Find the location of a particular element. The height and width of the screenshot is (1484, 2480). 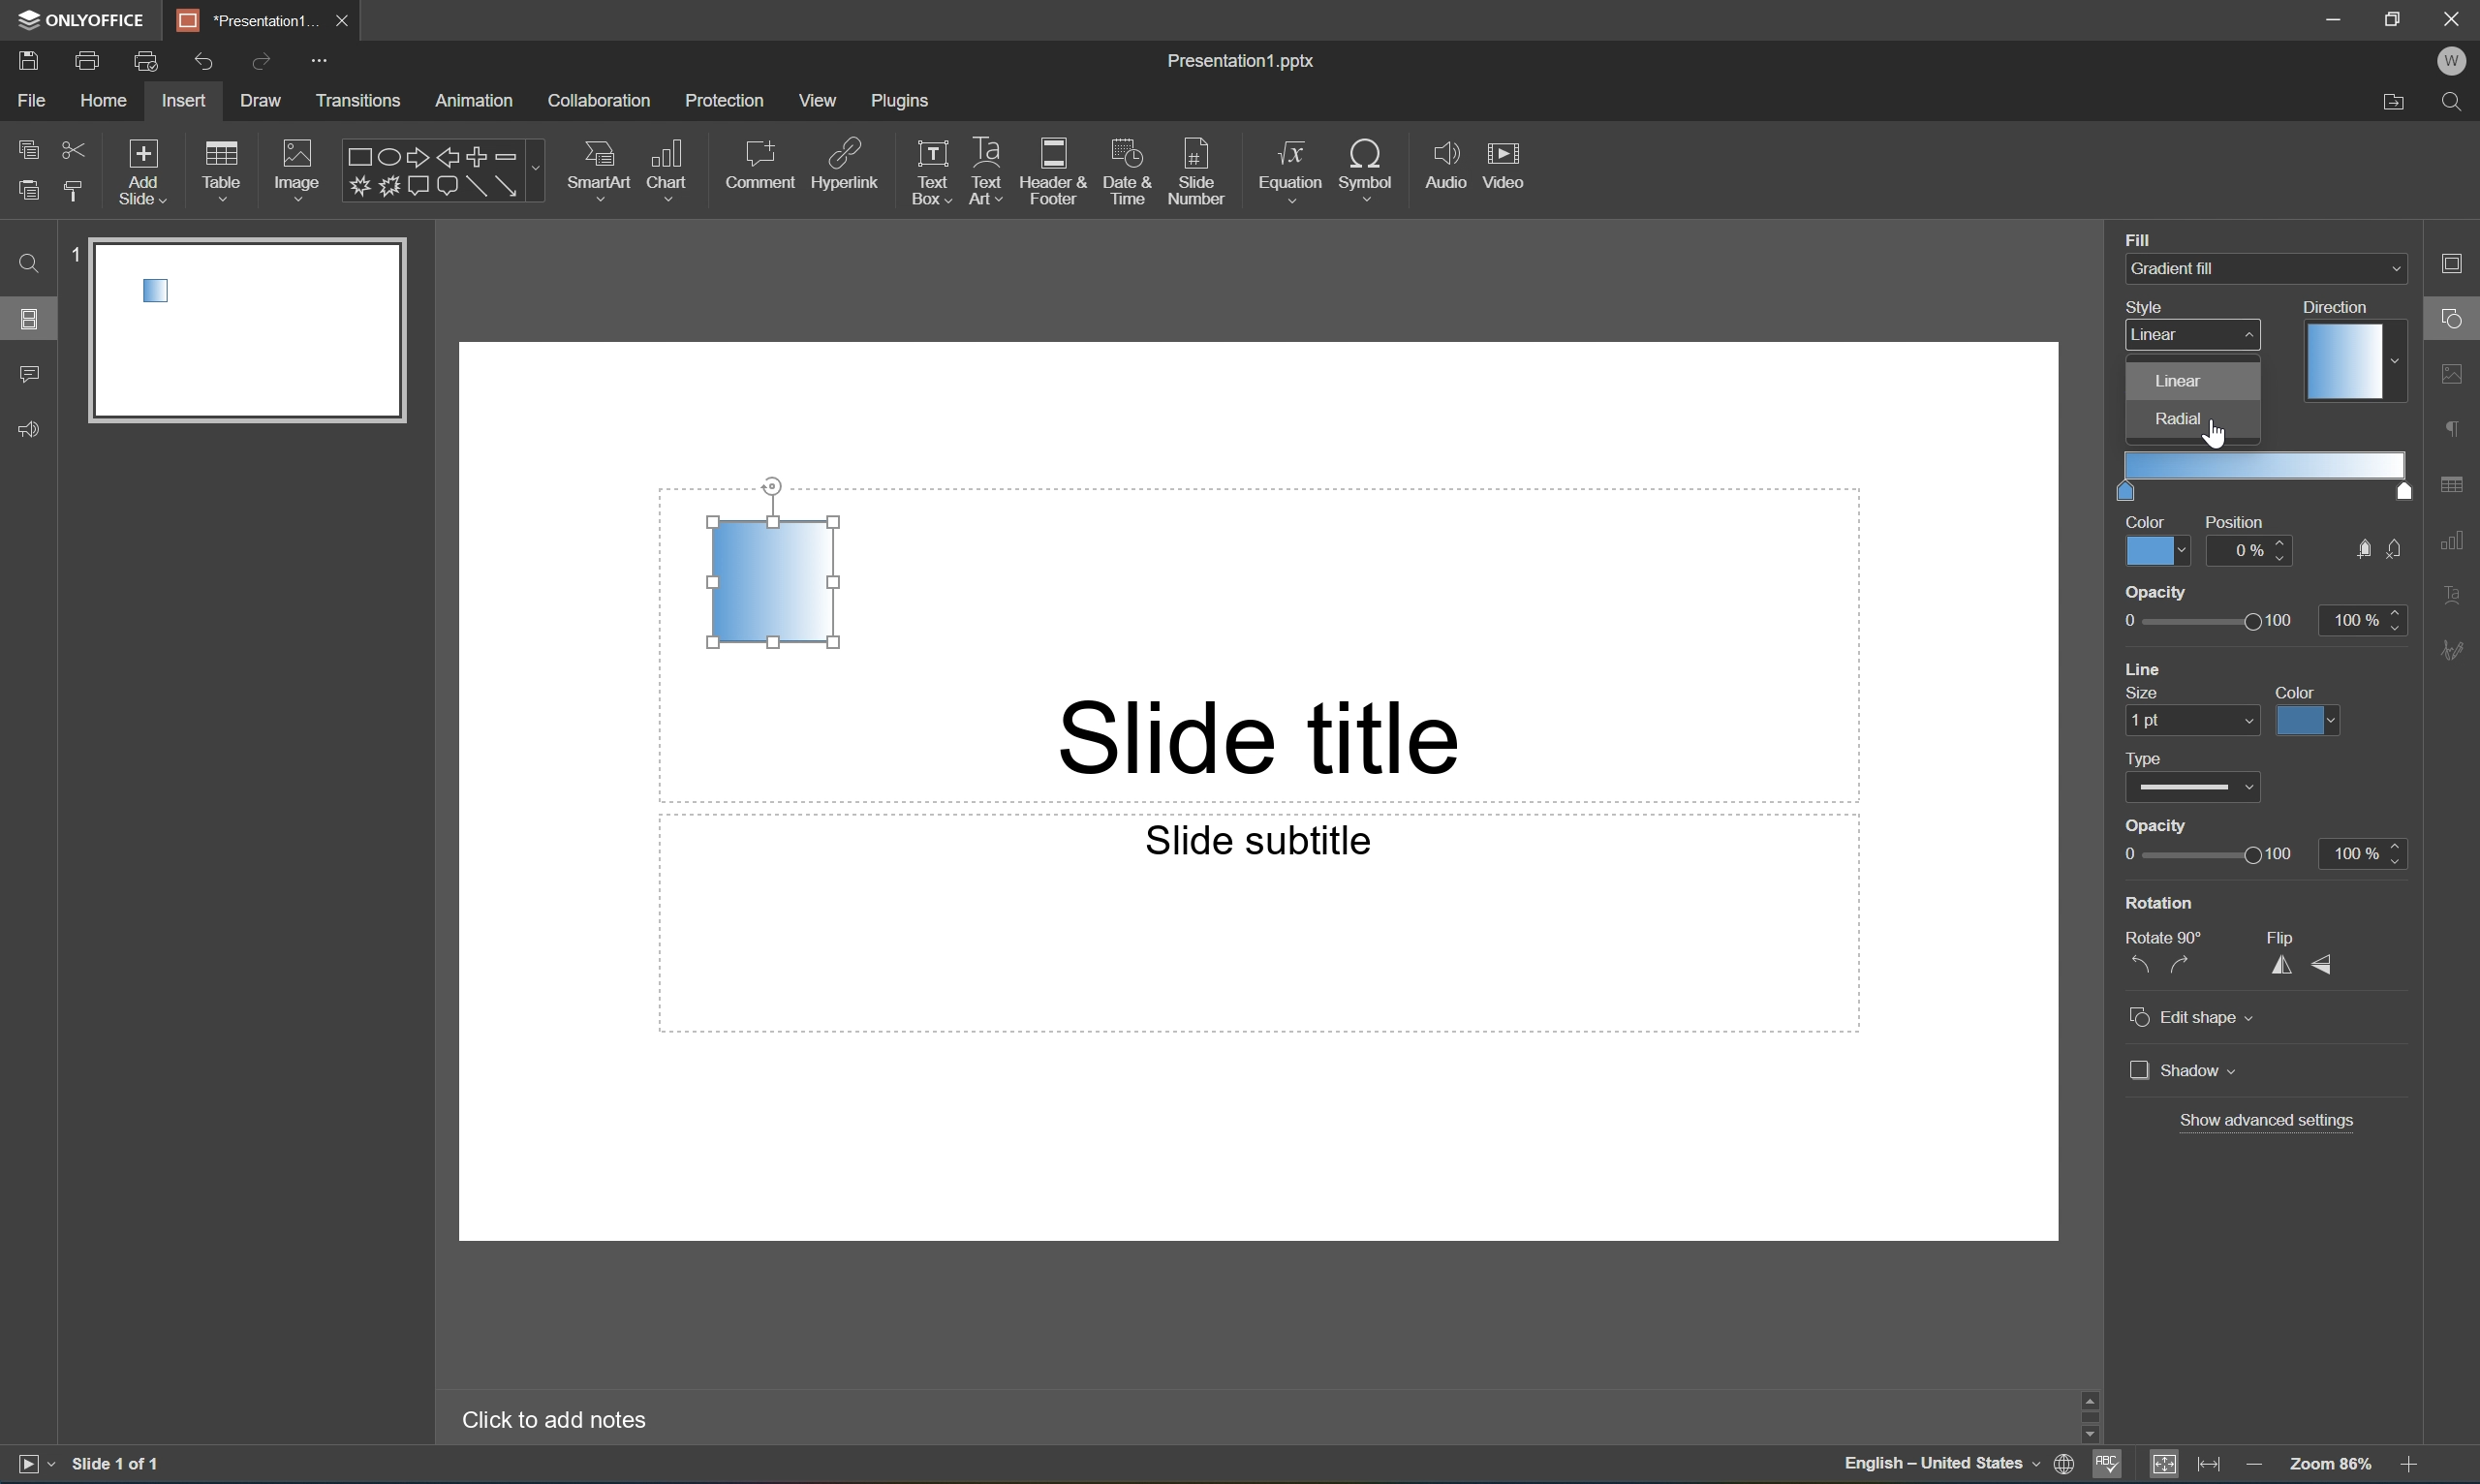

Rectangle is located at coordinates (355, 158).